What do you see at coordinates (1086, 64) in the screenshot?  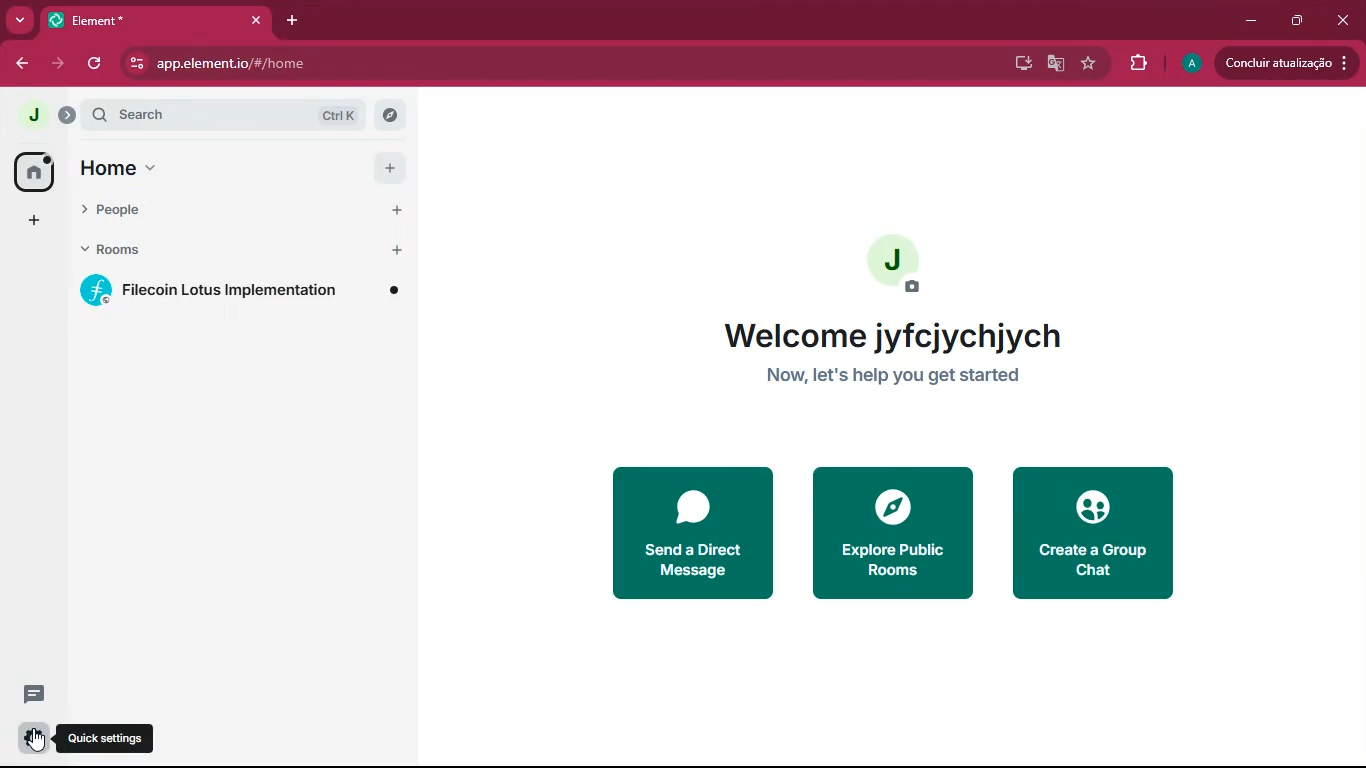 I see `favourite` at bounding box center [1086, 64].